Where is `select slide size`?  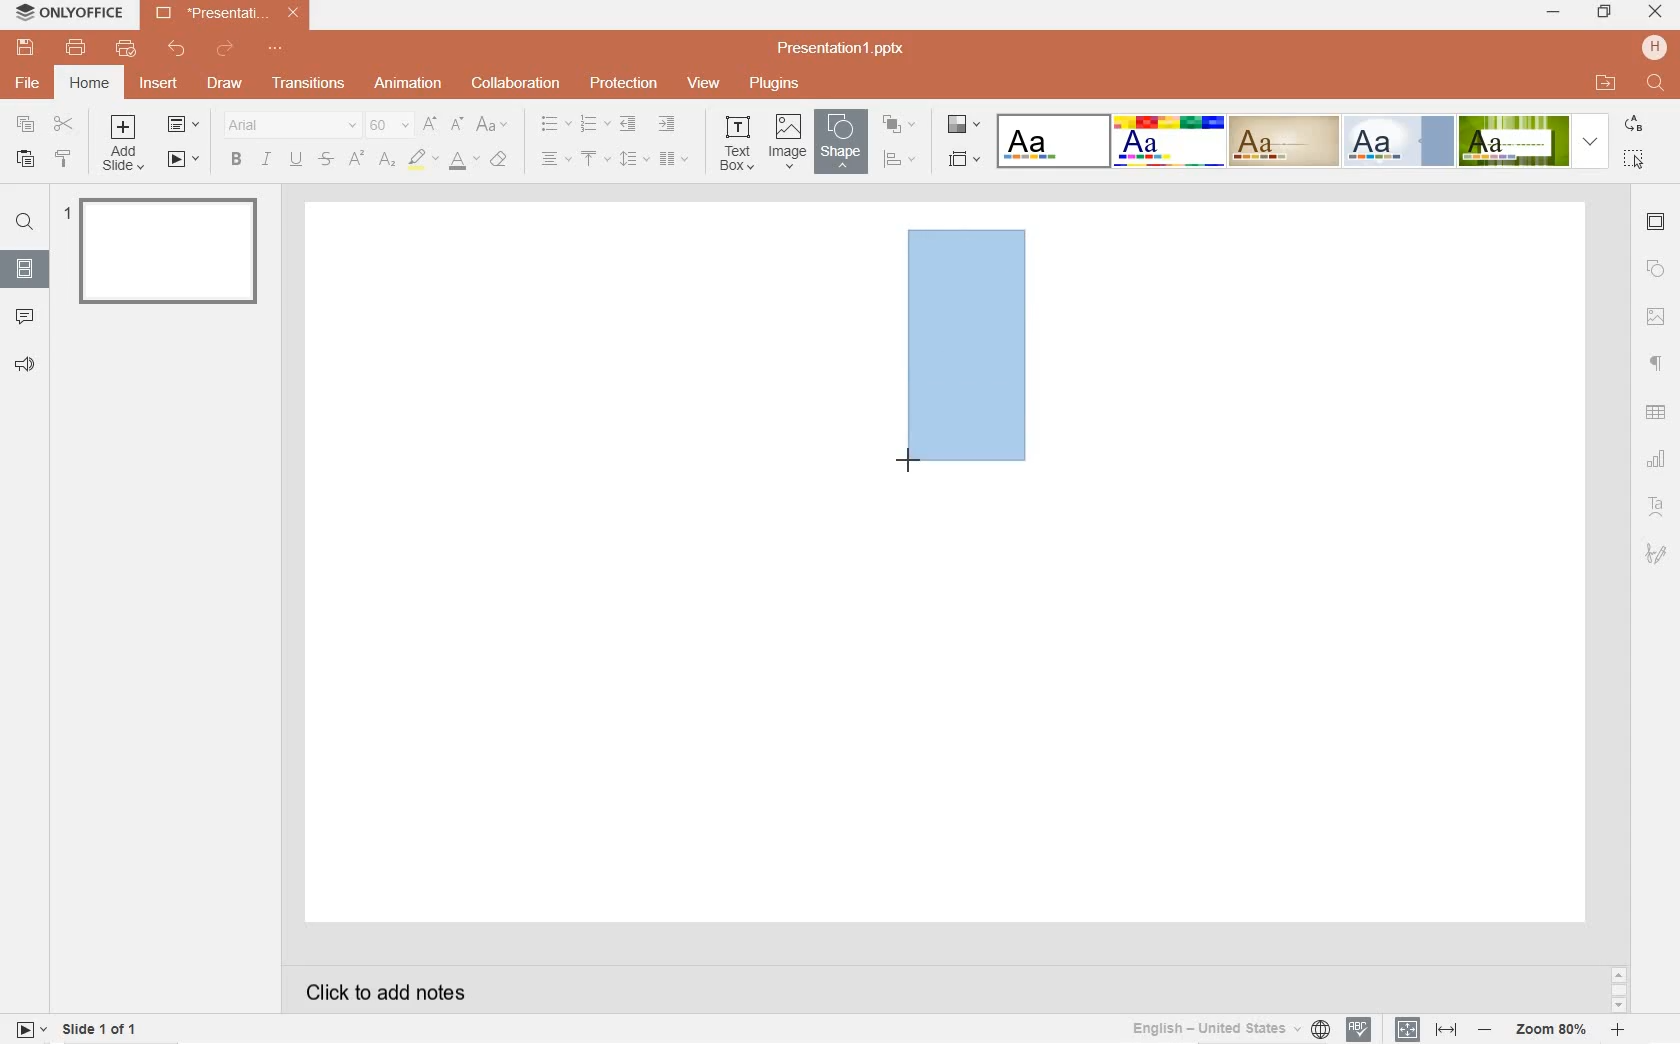 select slide size is located at coordinates (962, 160).